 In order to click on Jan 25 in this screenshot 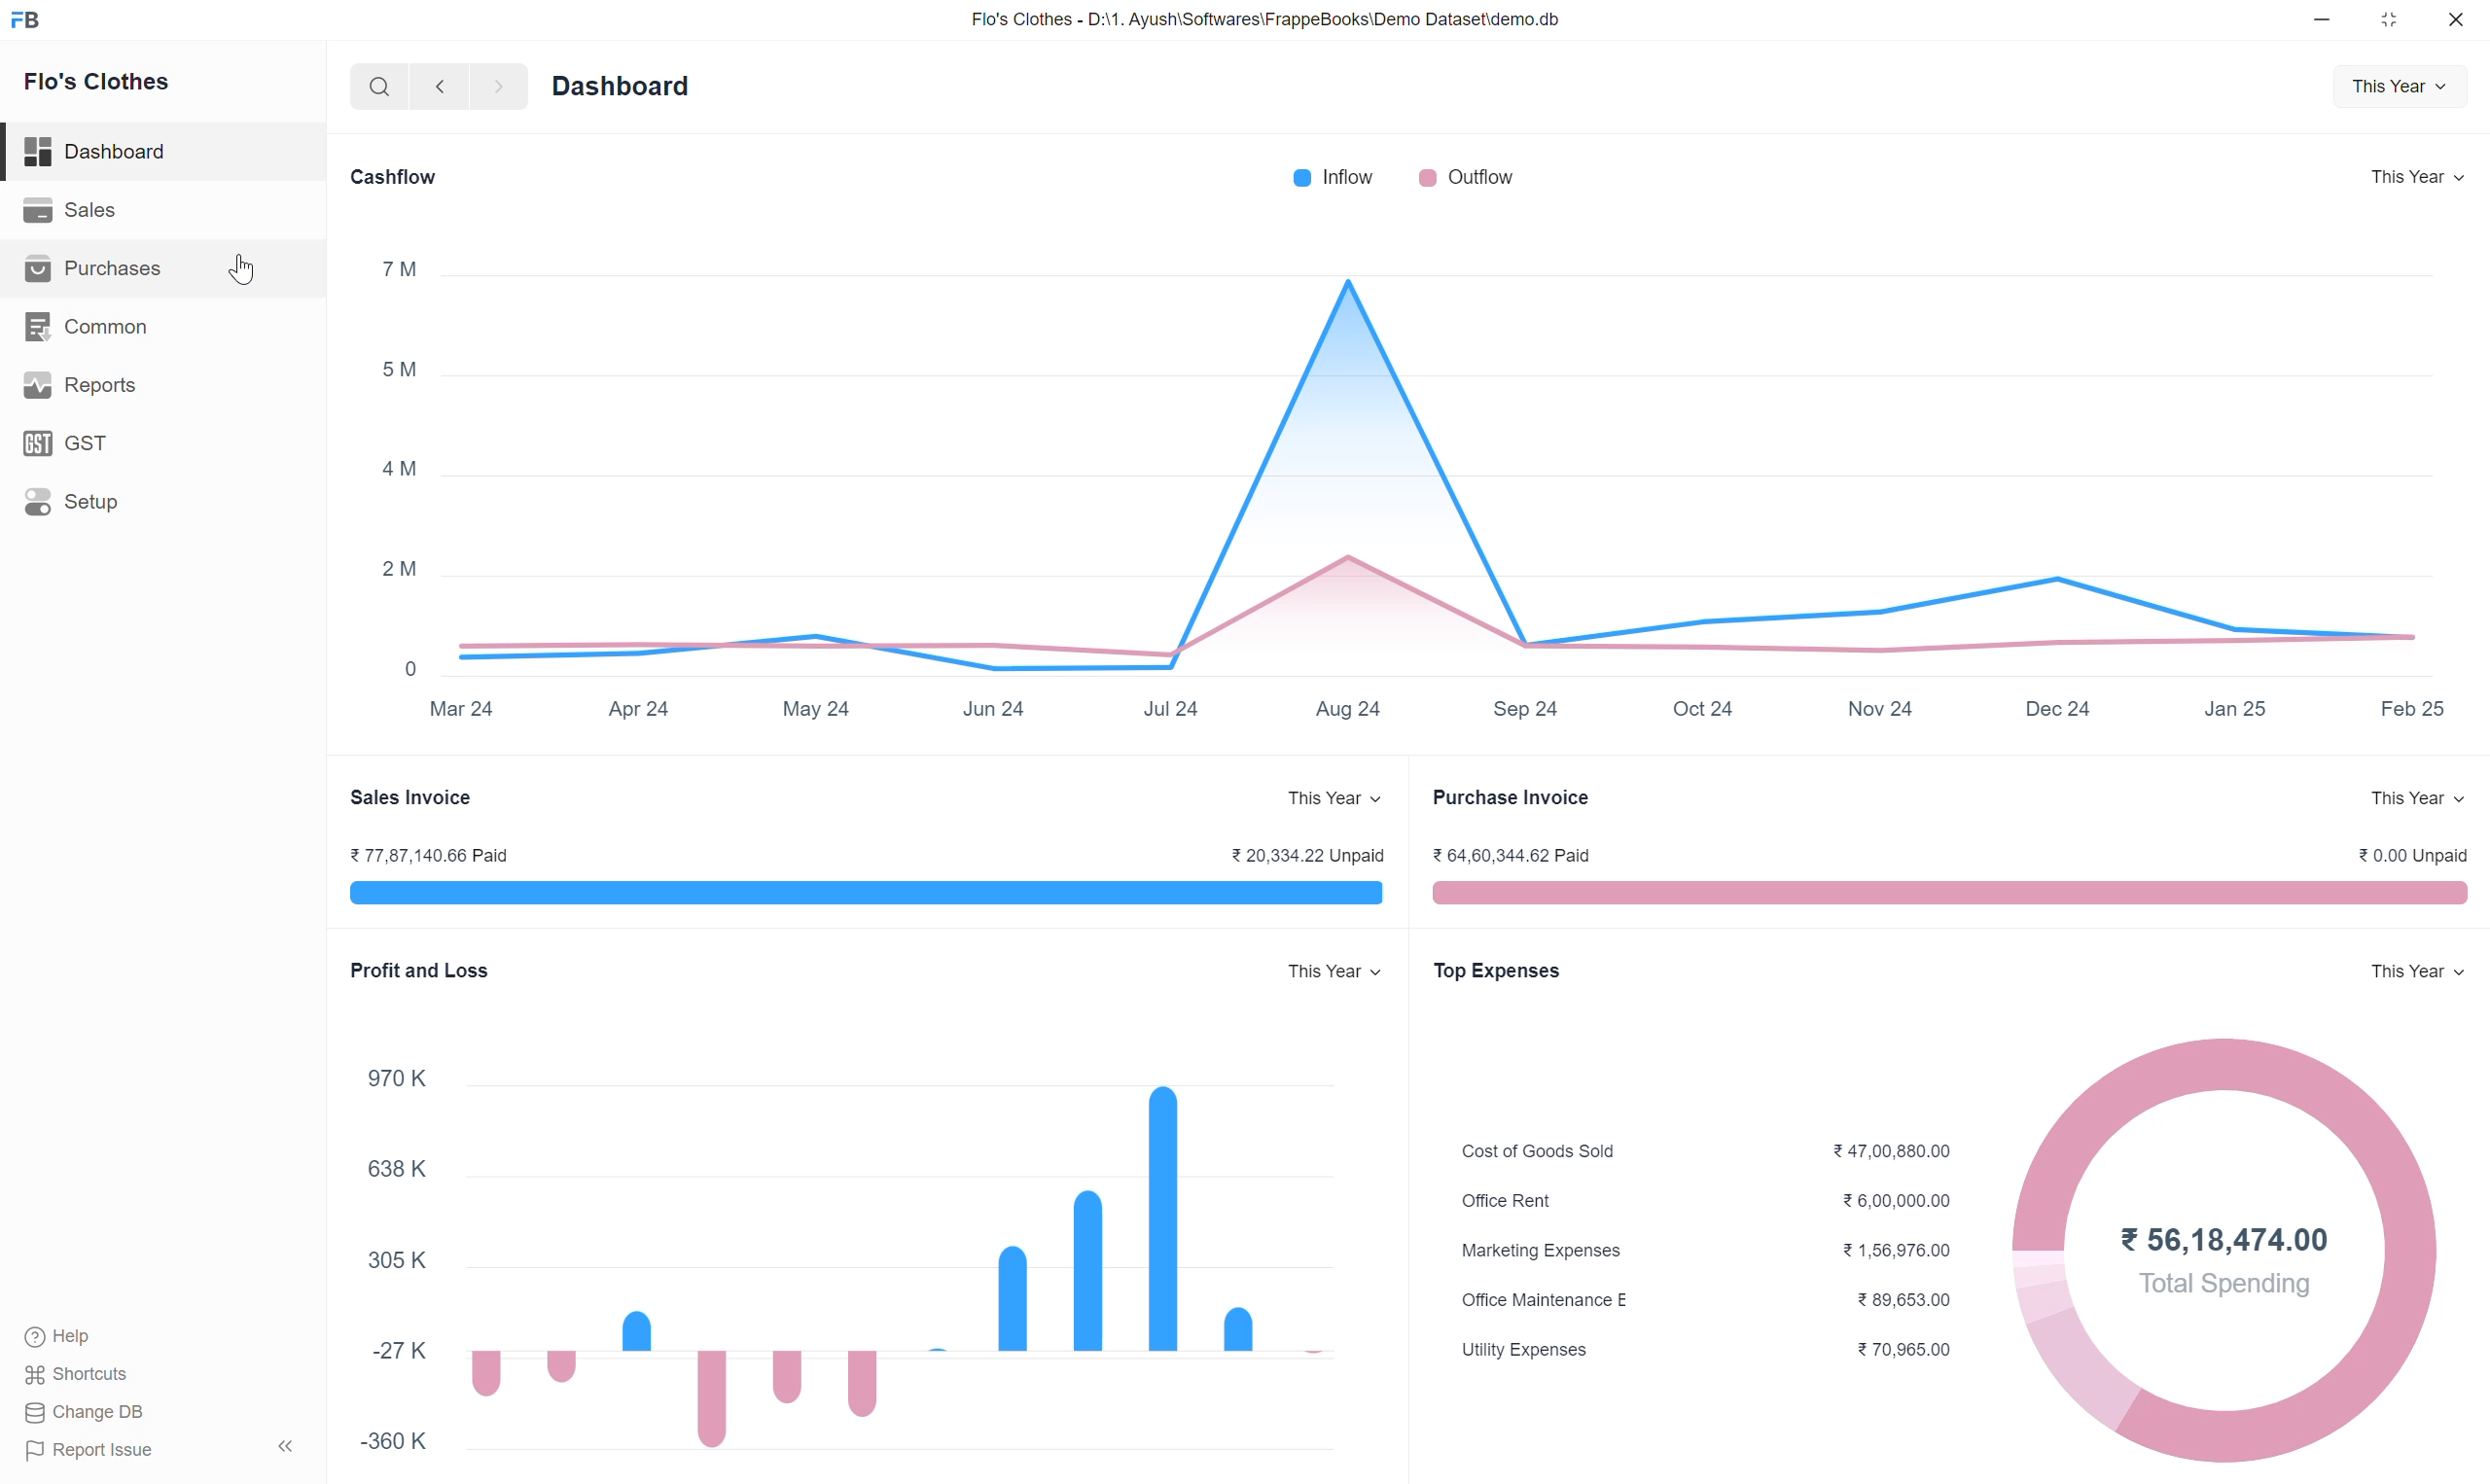, I will do `click(2236, 708)`.